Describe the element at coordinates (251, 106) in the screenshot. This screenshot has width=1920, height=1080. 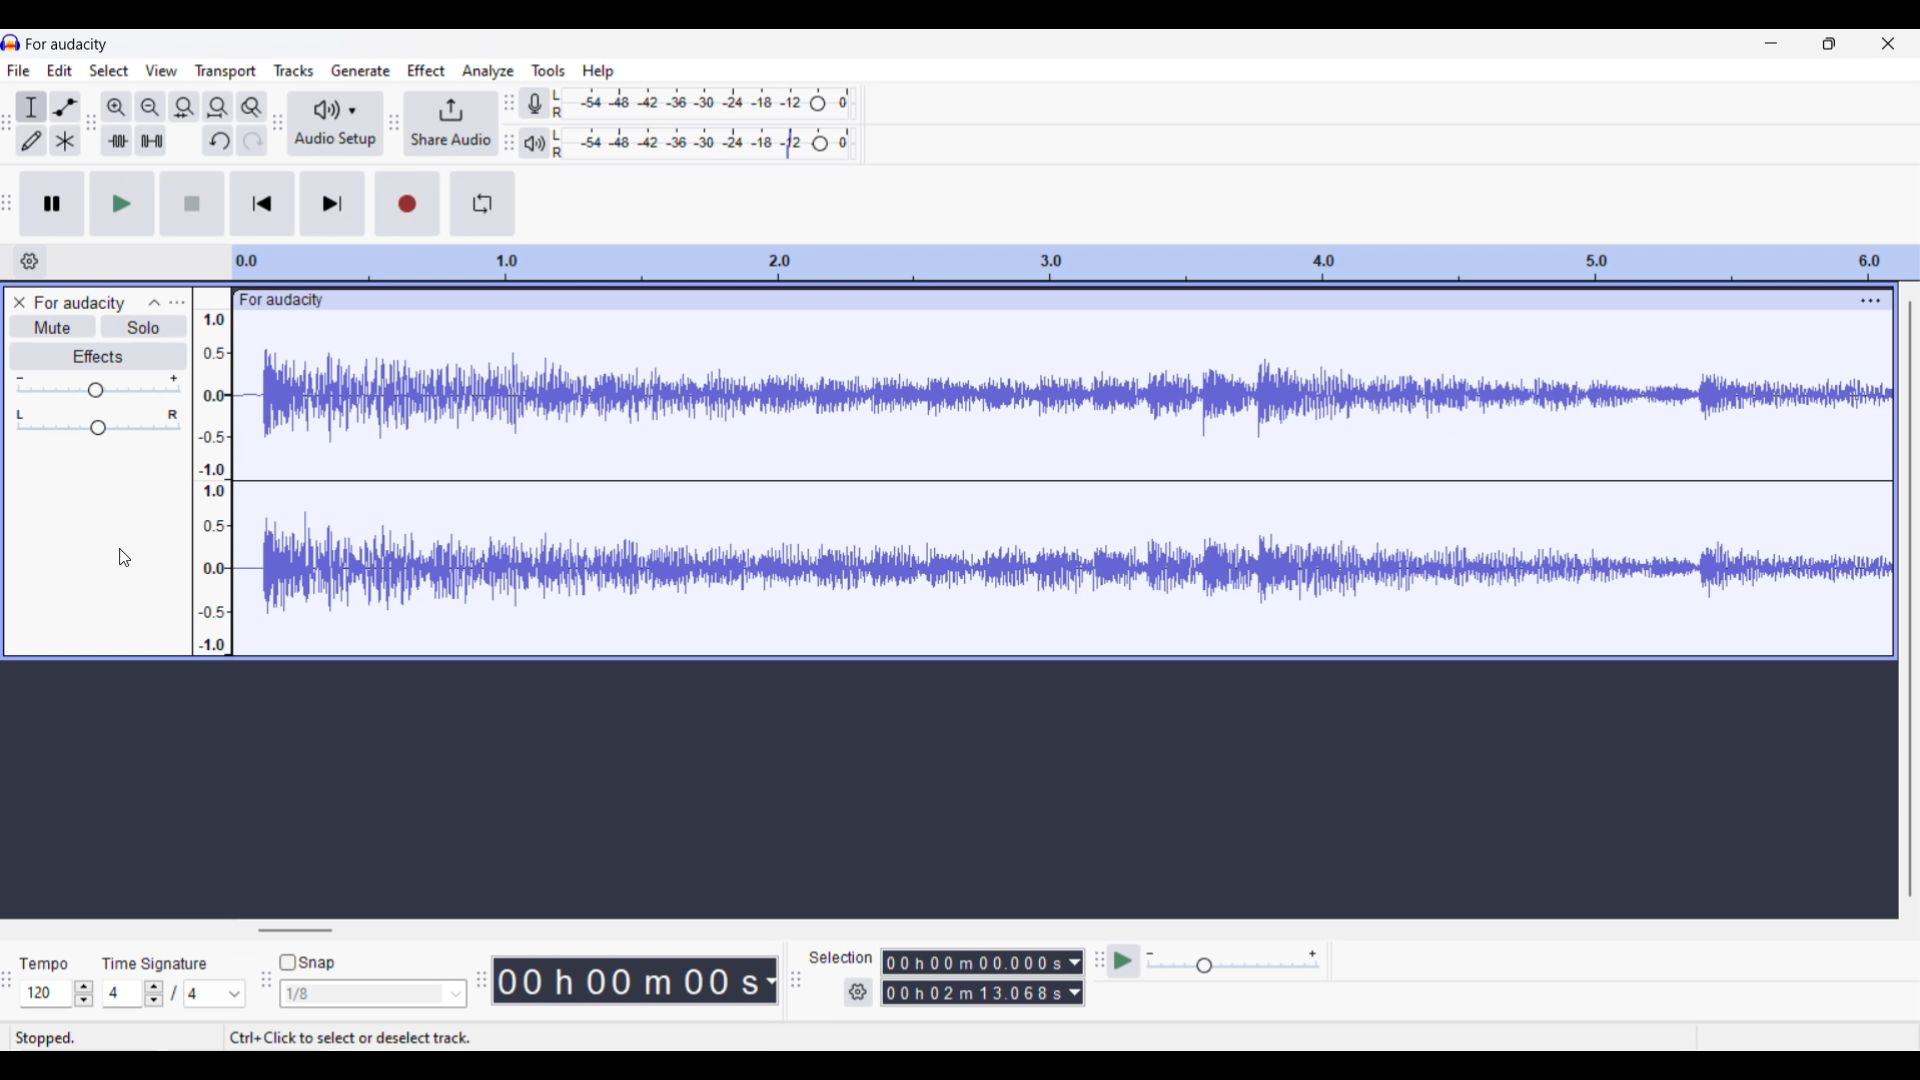
I see `Zoom toggle` at that location.